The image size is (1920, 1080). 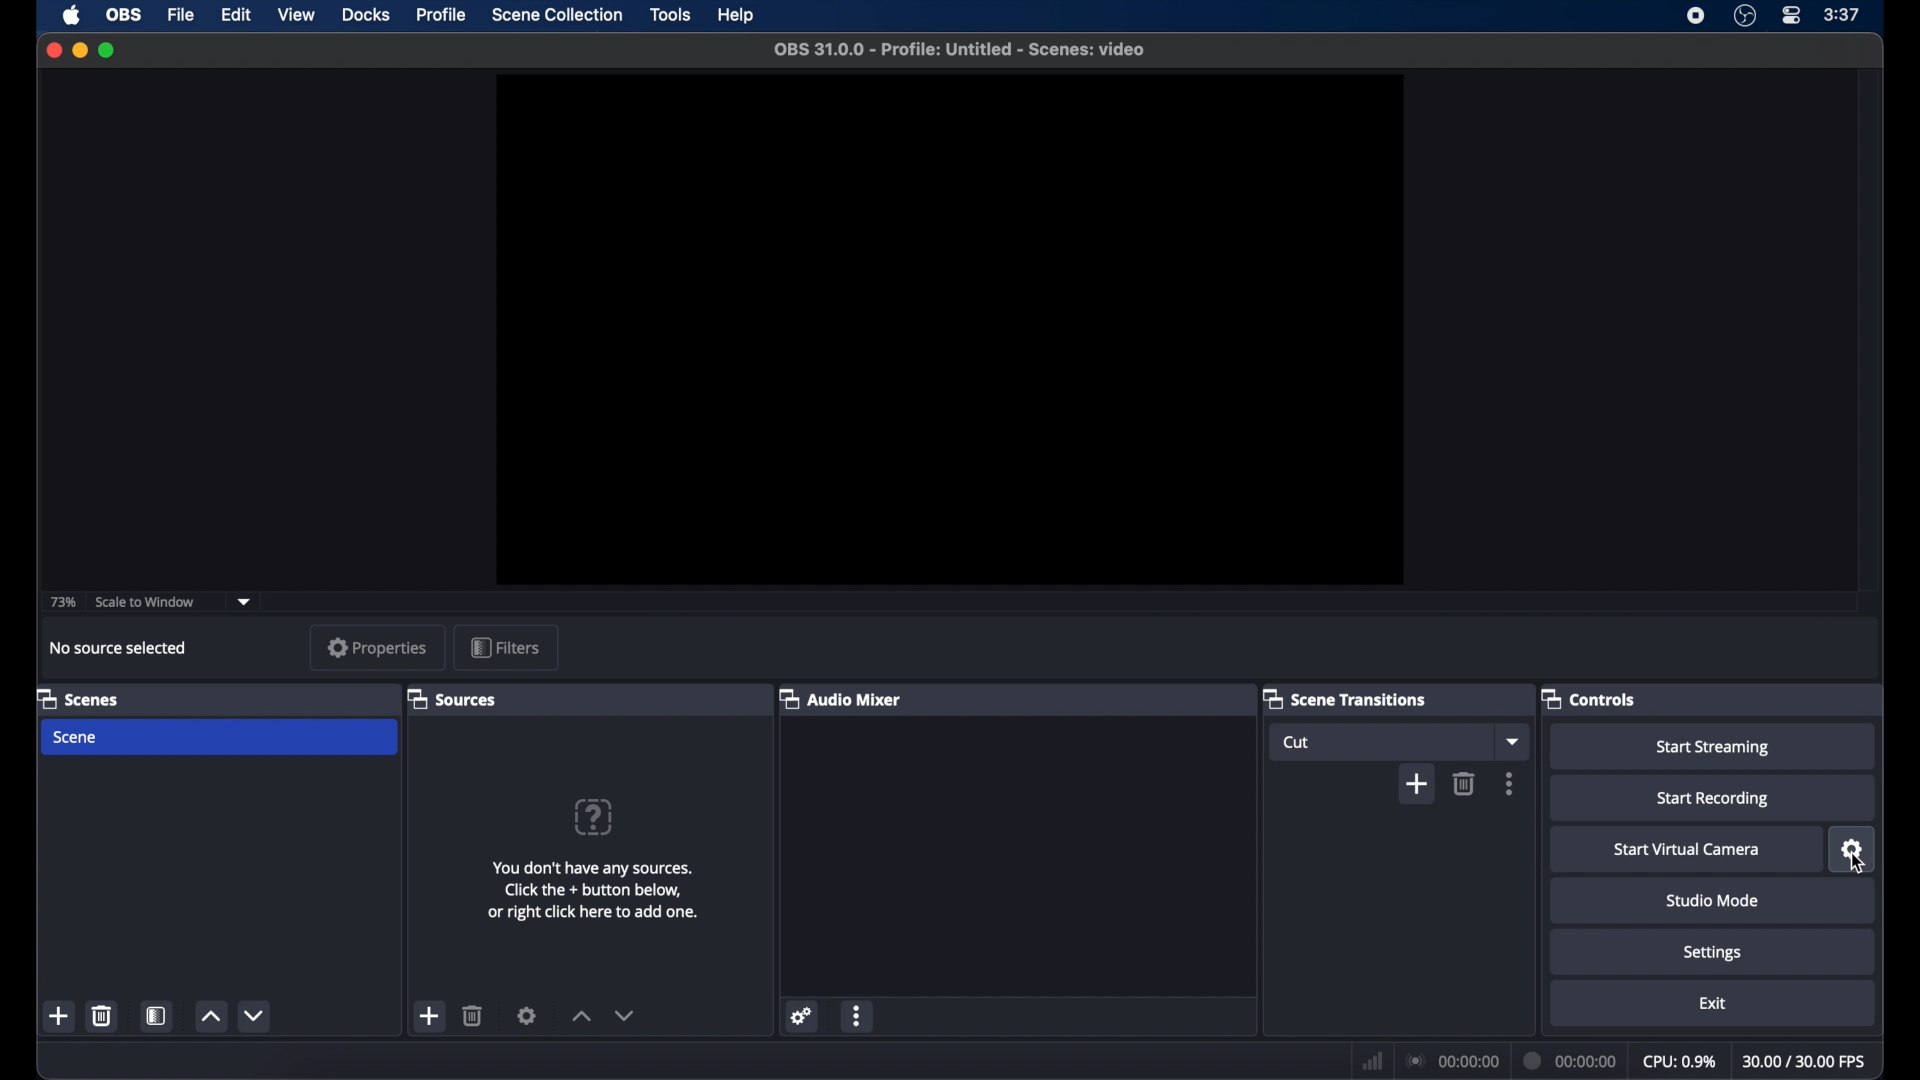 I want to click on docks, so click(x=366, y=15).